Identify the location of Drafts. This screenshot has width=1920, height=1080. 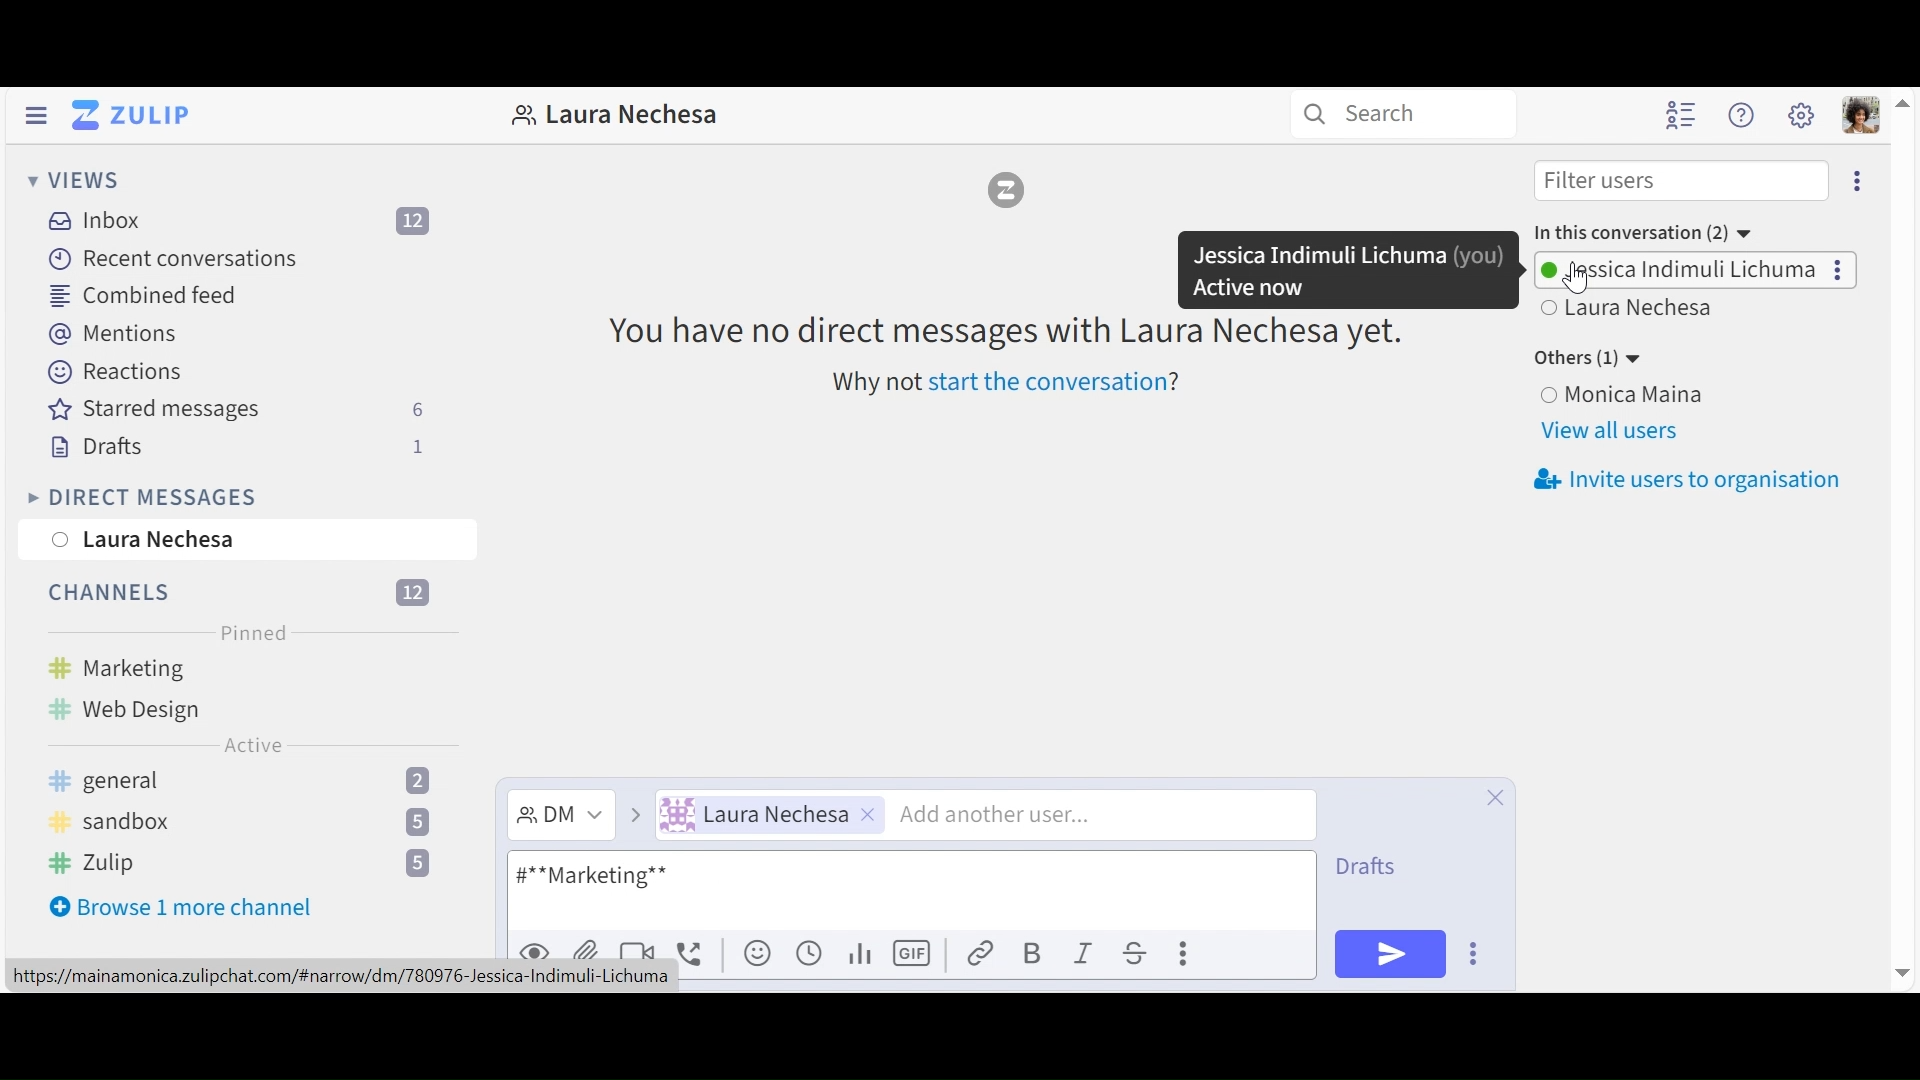
(236, 447).